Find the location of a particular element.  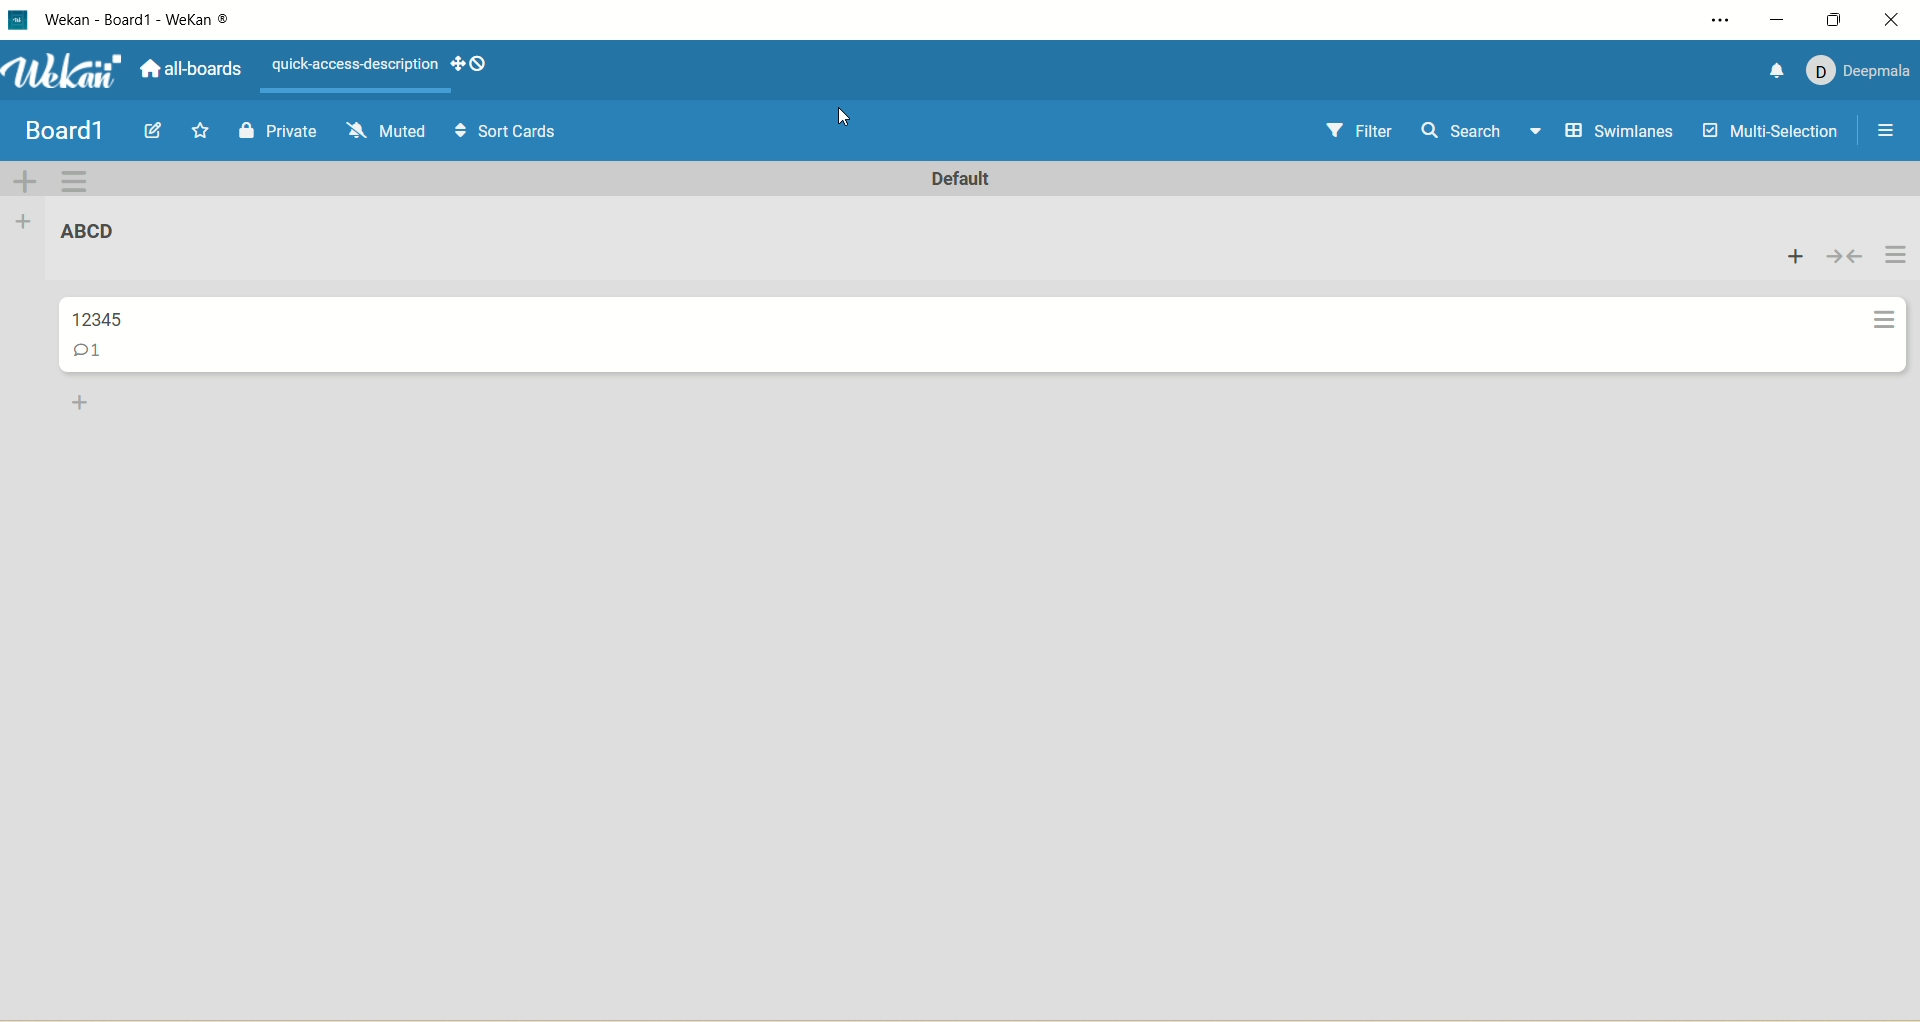

comment is located at coordinates (94, 353).